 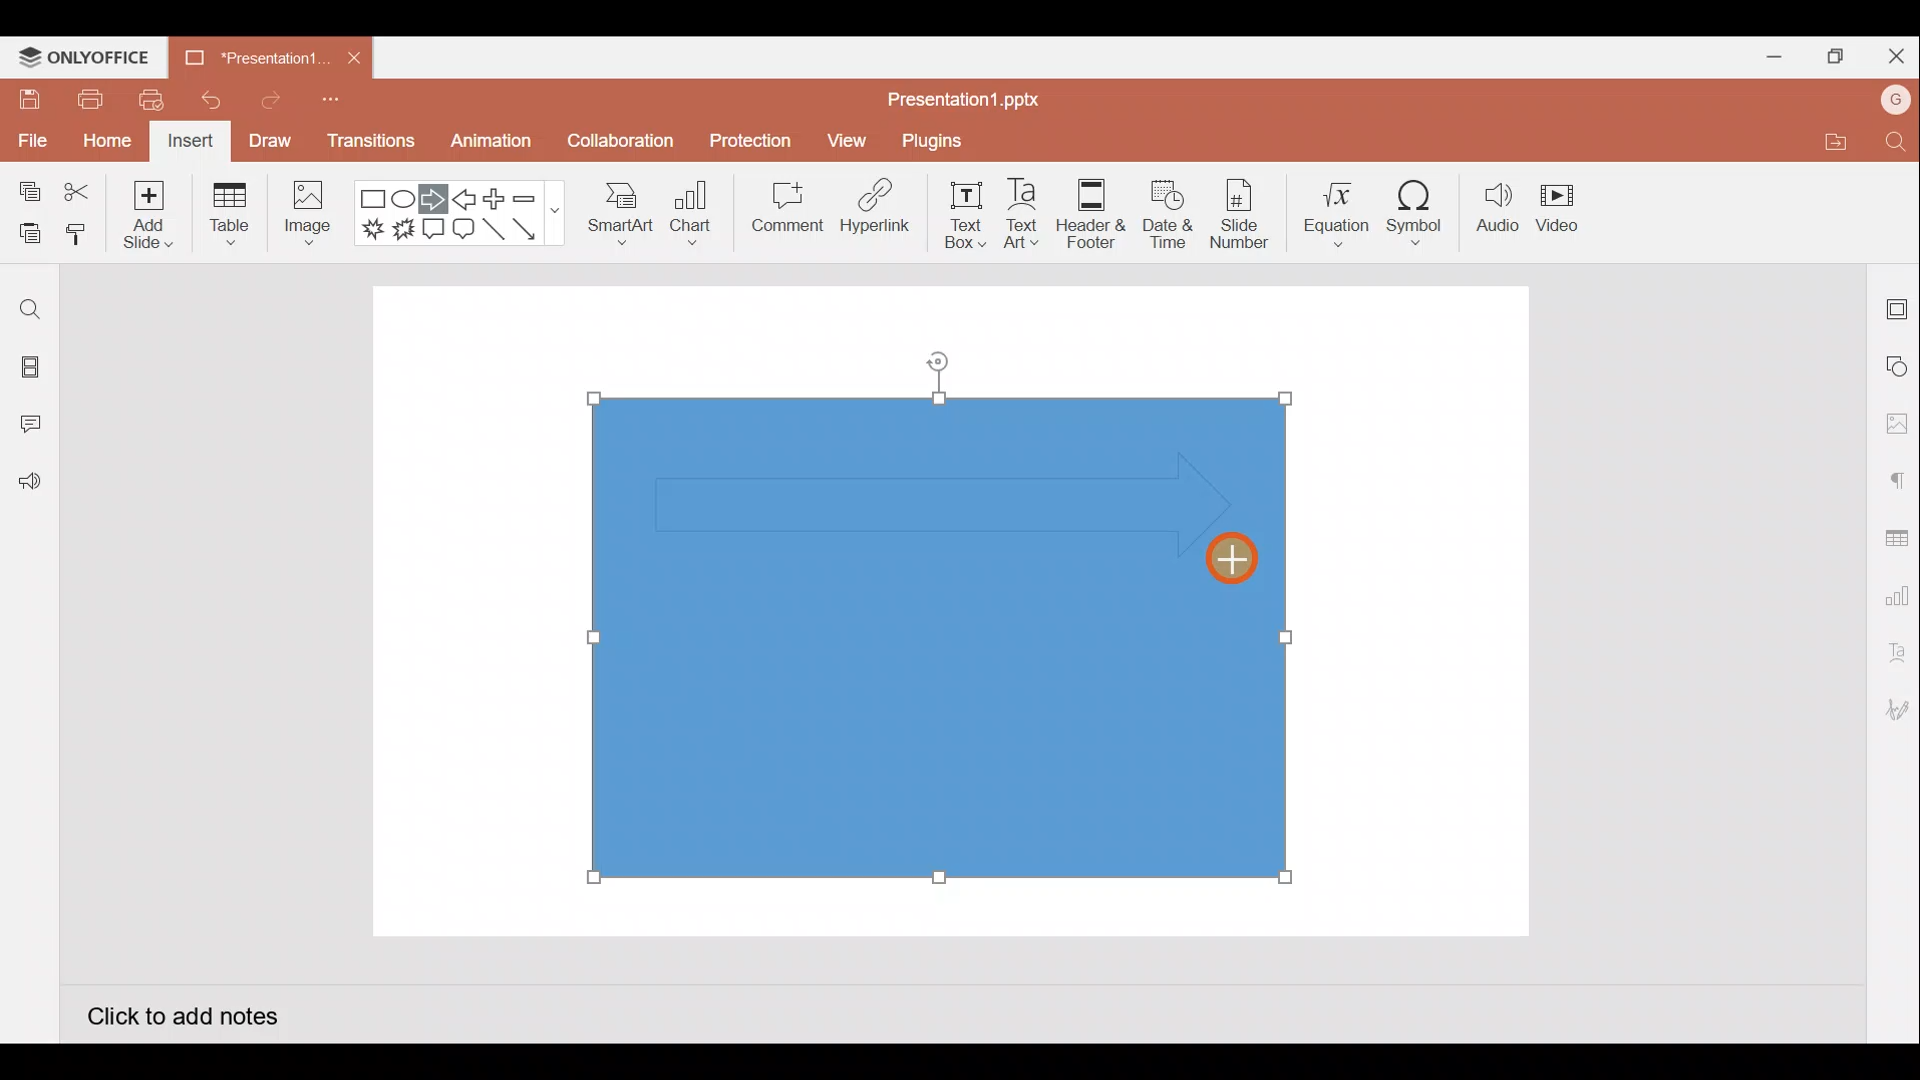 What do you see at coordinates (269, 140) in the screenshot?
I see `Draw` at bounding box center [269, 140].